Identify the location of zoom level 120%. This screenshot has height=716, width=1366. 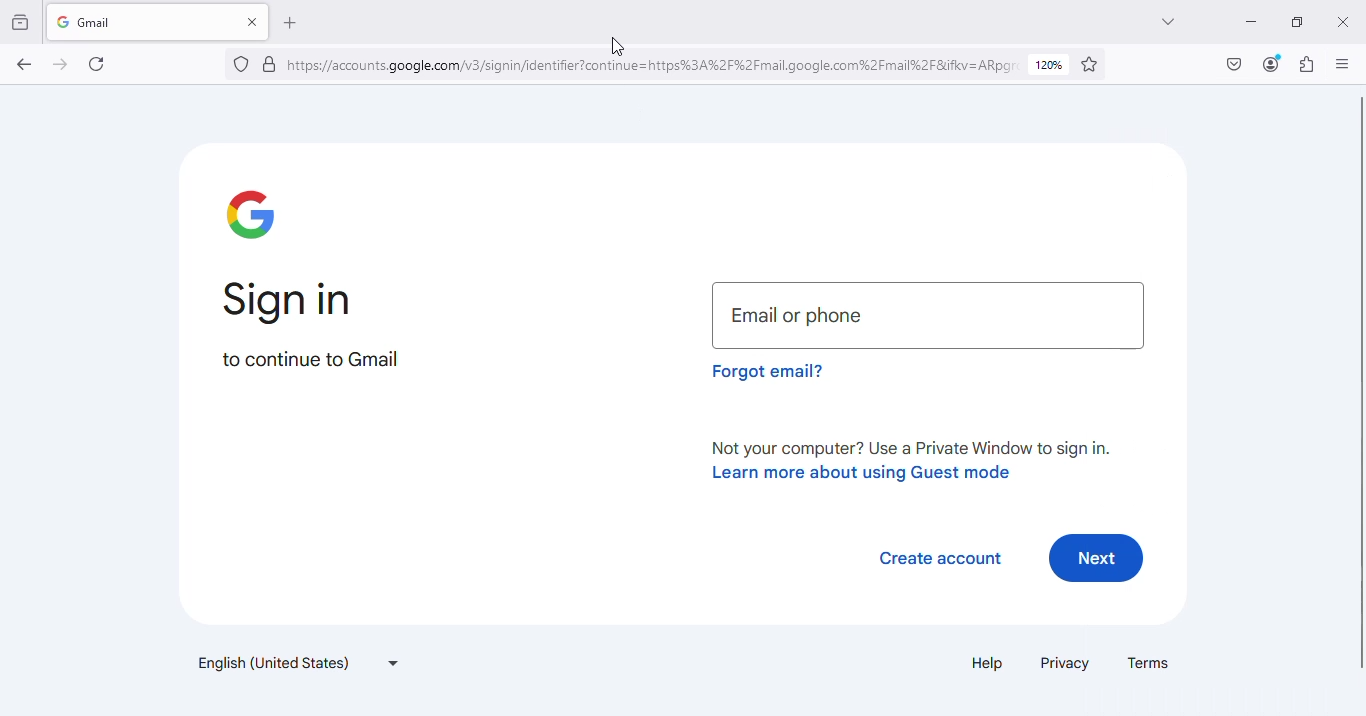
(1050, 65).